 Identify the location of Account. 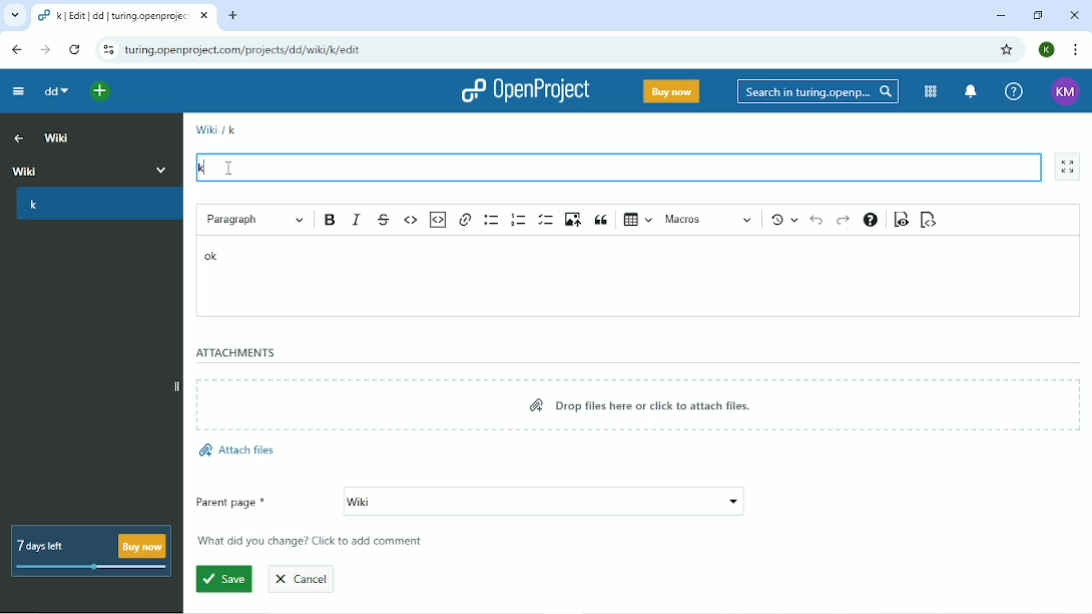
(1065, 91).